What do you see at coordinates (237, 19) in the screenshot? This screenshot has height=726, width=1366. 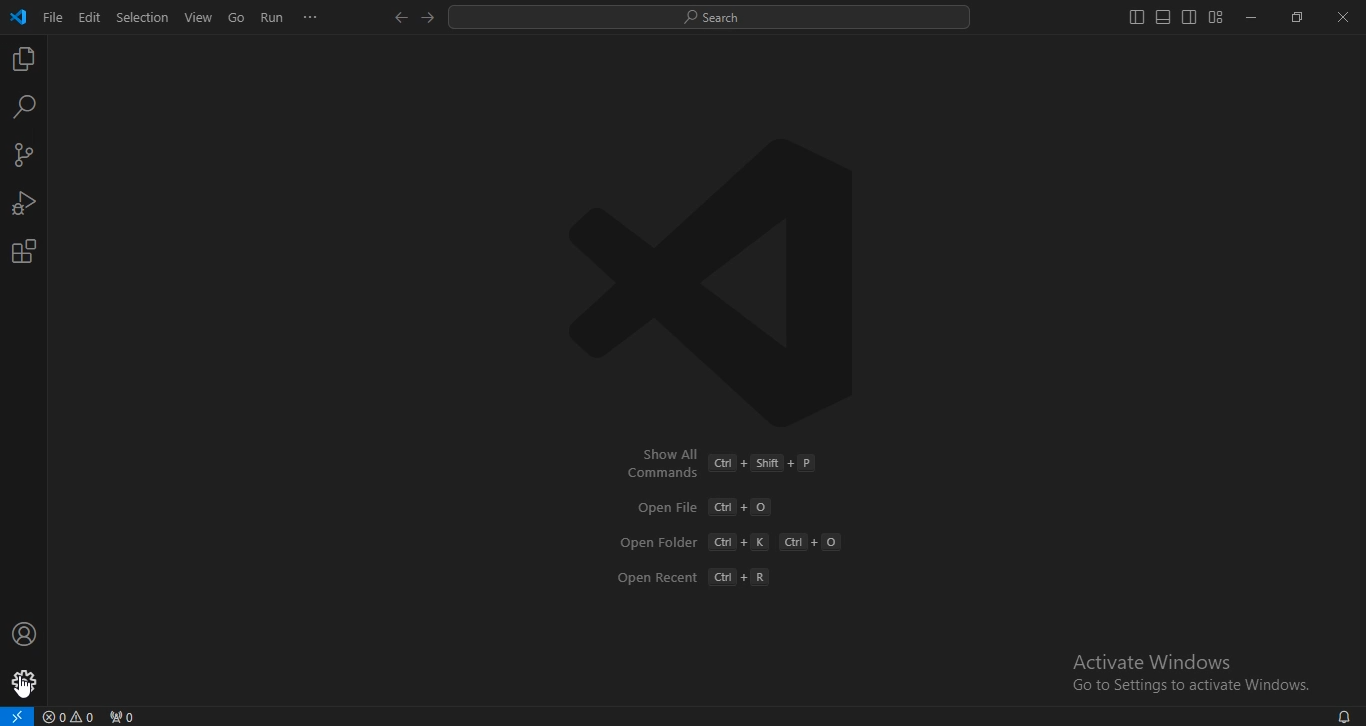 I see `go` at bounding box center [237, 19].